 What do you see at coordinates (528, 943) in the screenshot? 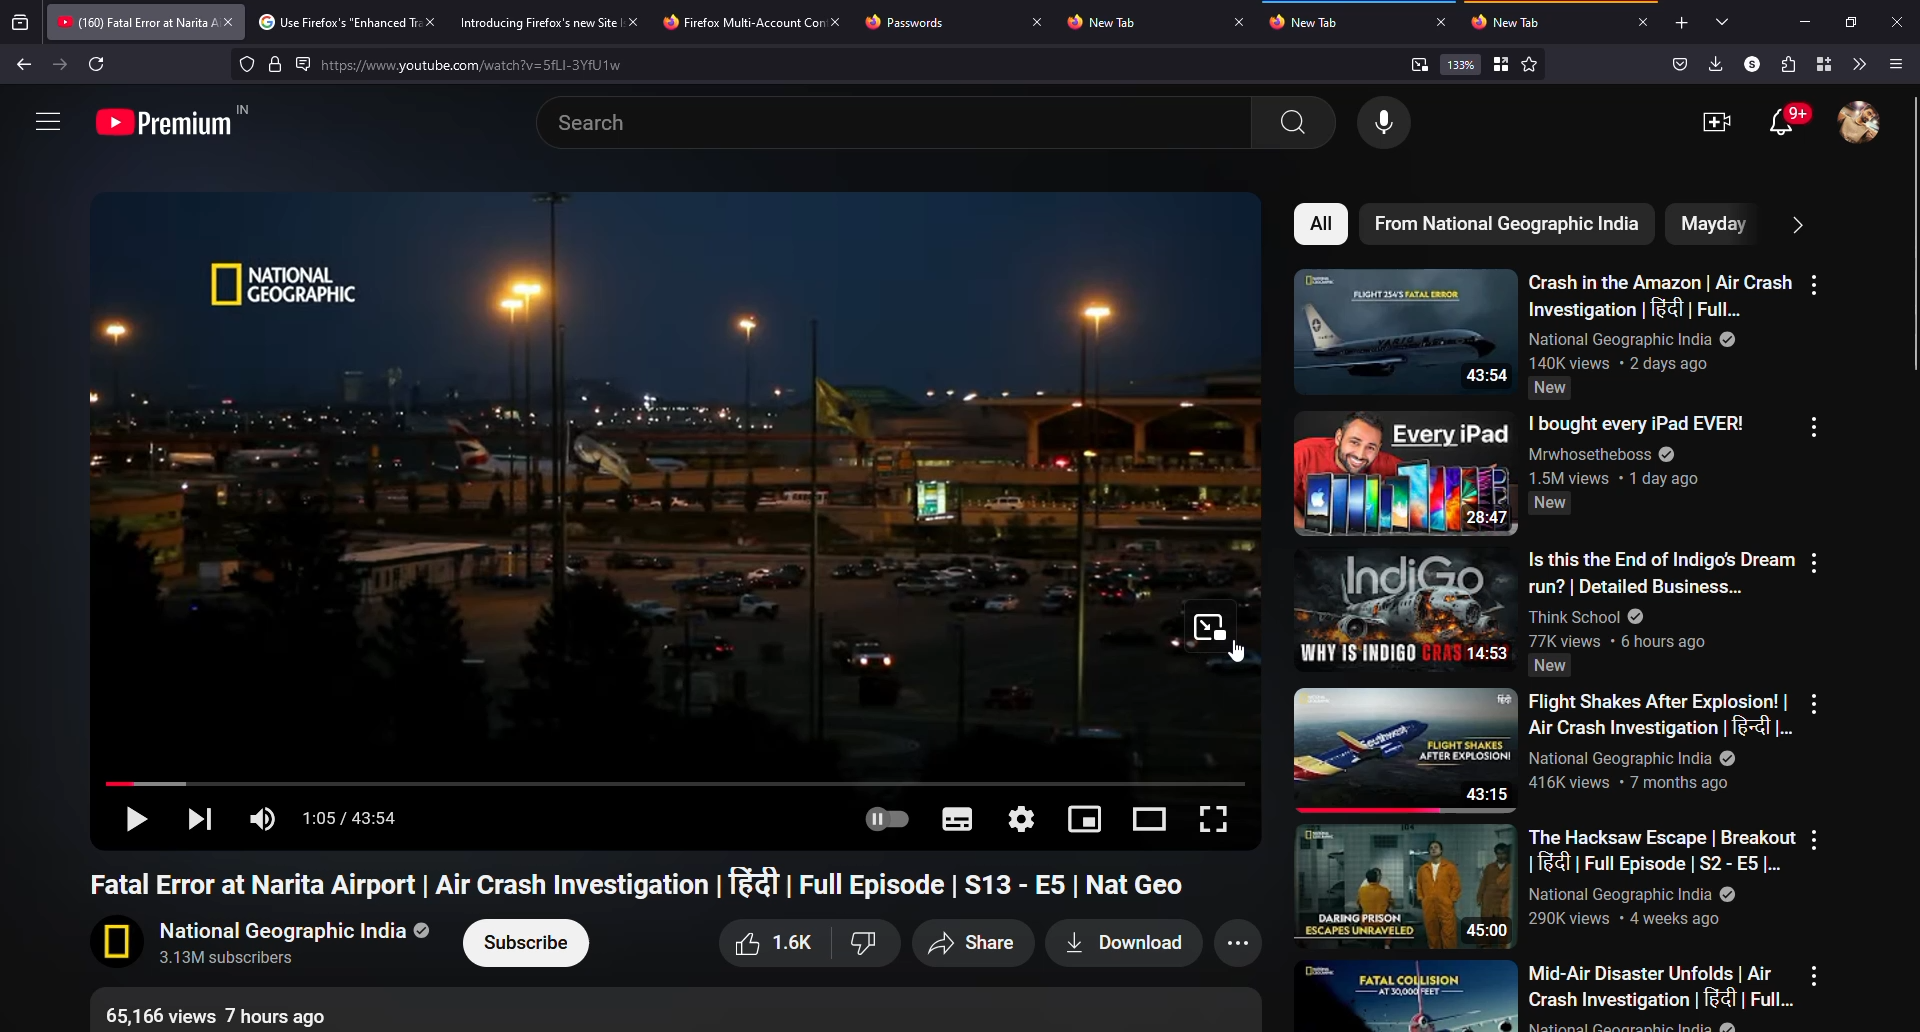
I see `subscribe` at bounding box center [528, 943].